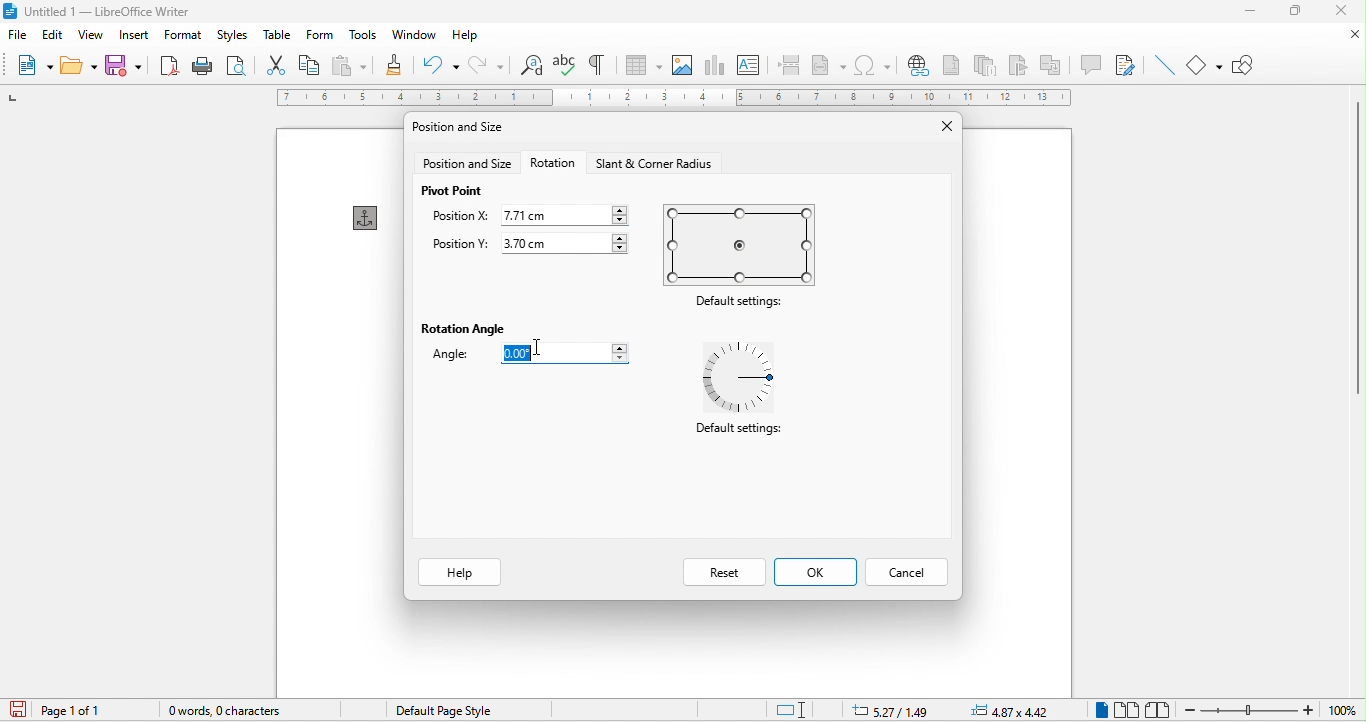 Image resolution: width=1366 pixels, height=722 pixels. Describe the element at coordinates (468, 127) in the screenshot. I see `position and size` at that location.